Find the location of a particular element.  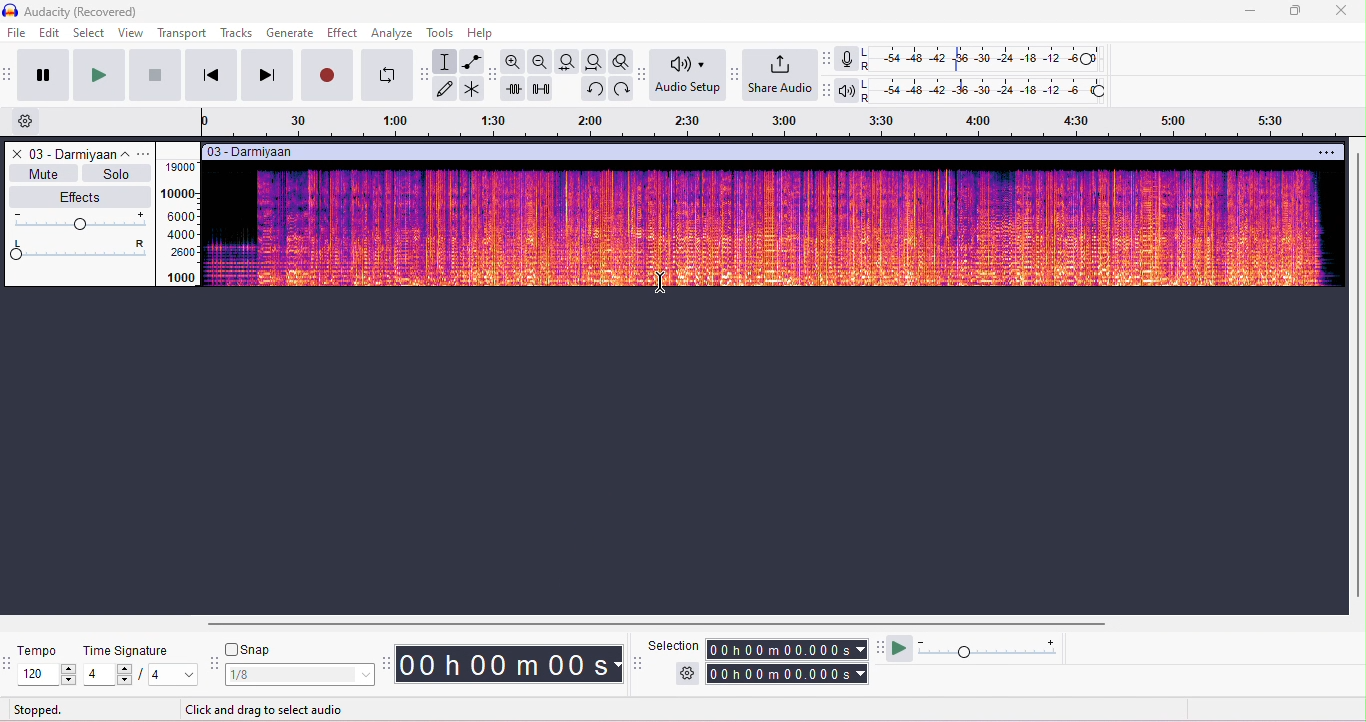

file is located at coordinates (18, 34).